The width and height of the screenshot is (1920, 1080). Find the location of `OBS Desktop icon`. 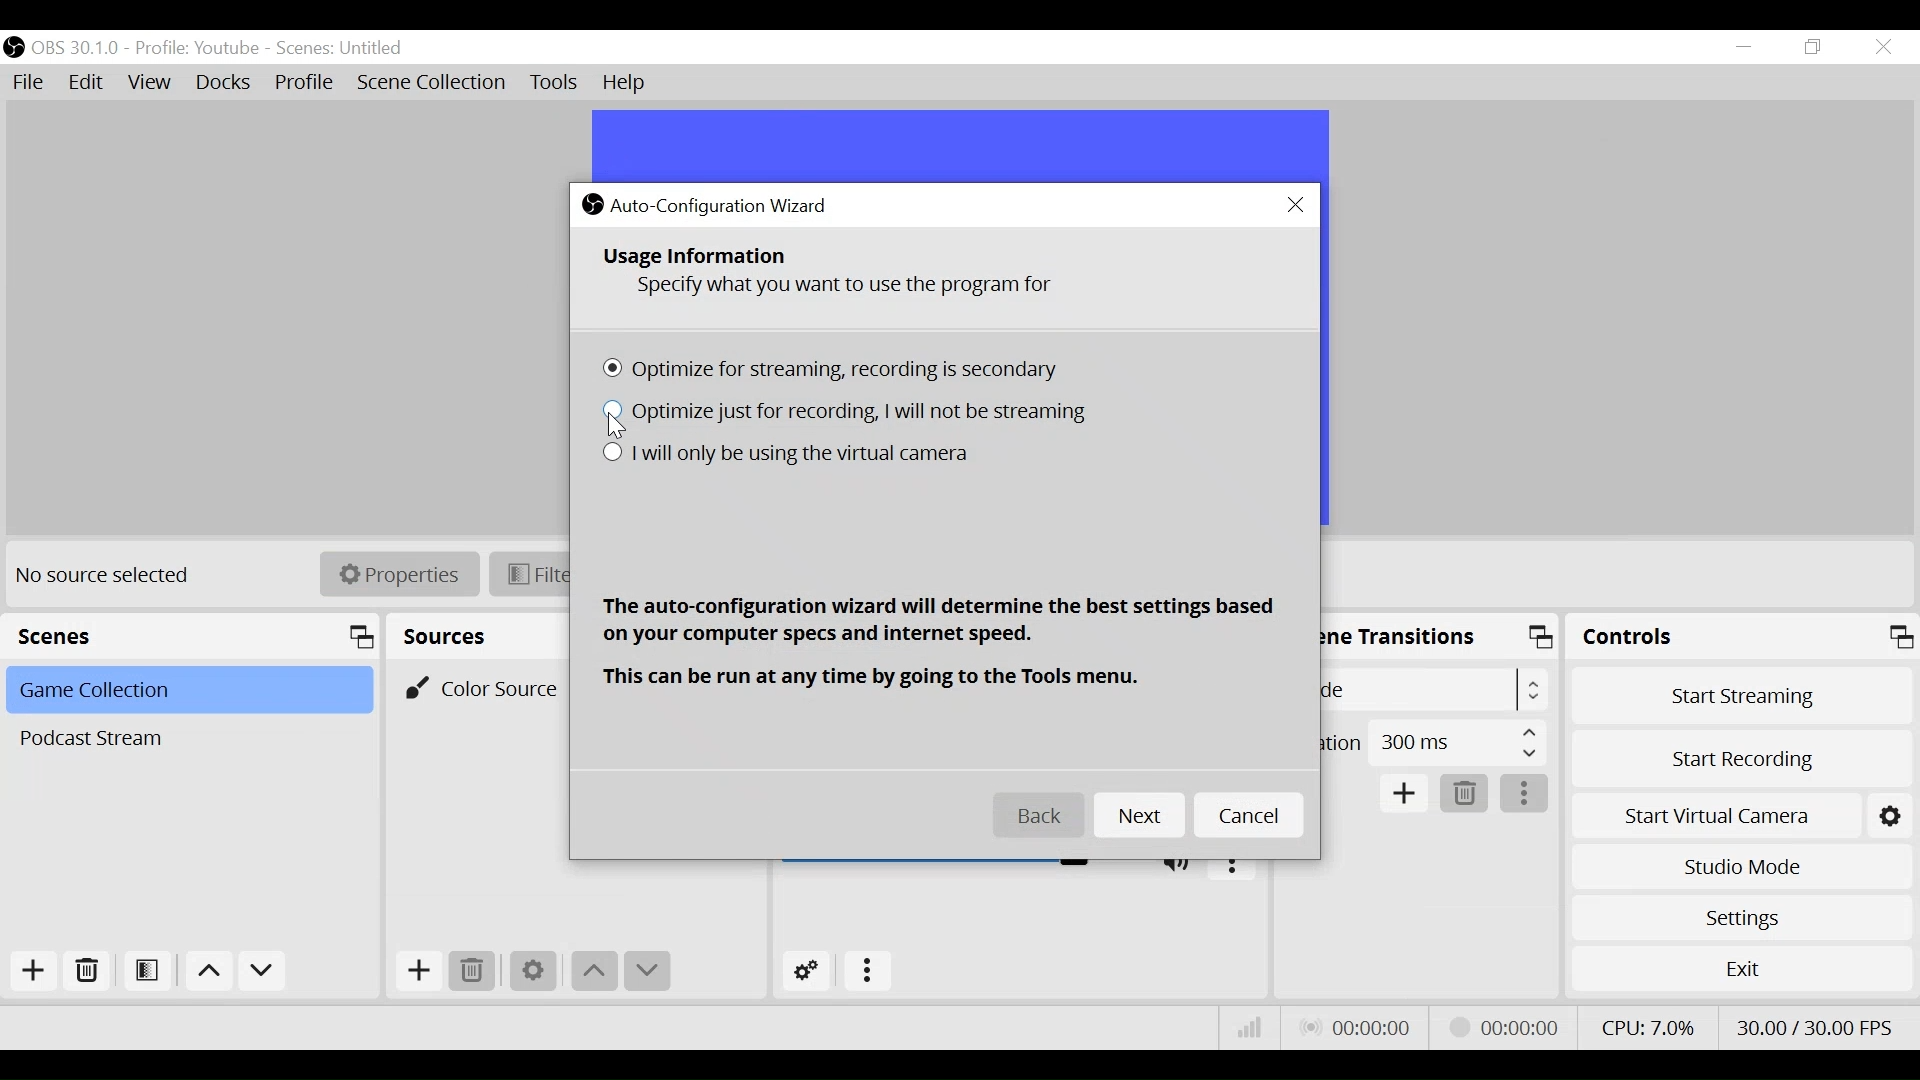

OBS Desktop icon is located at coordinates (14, 47).